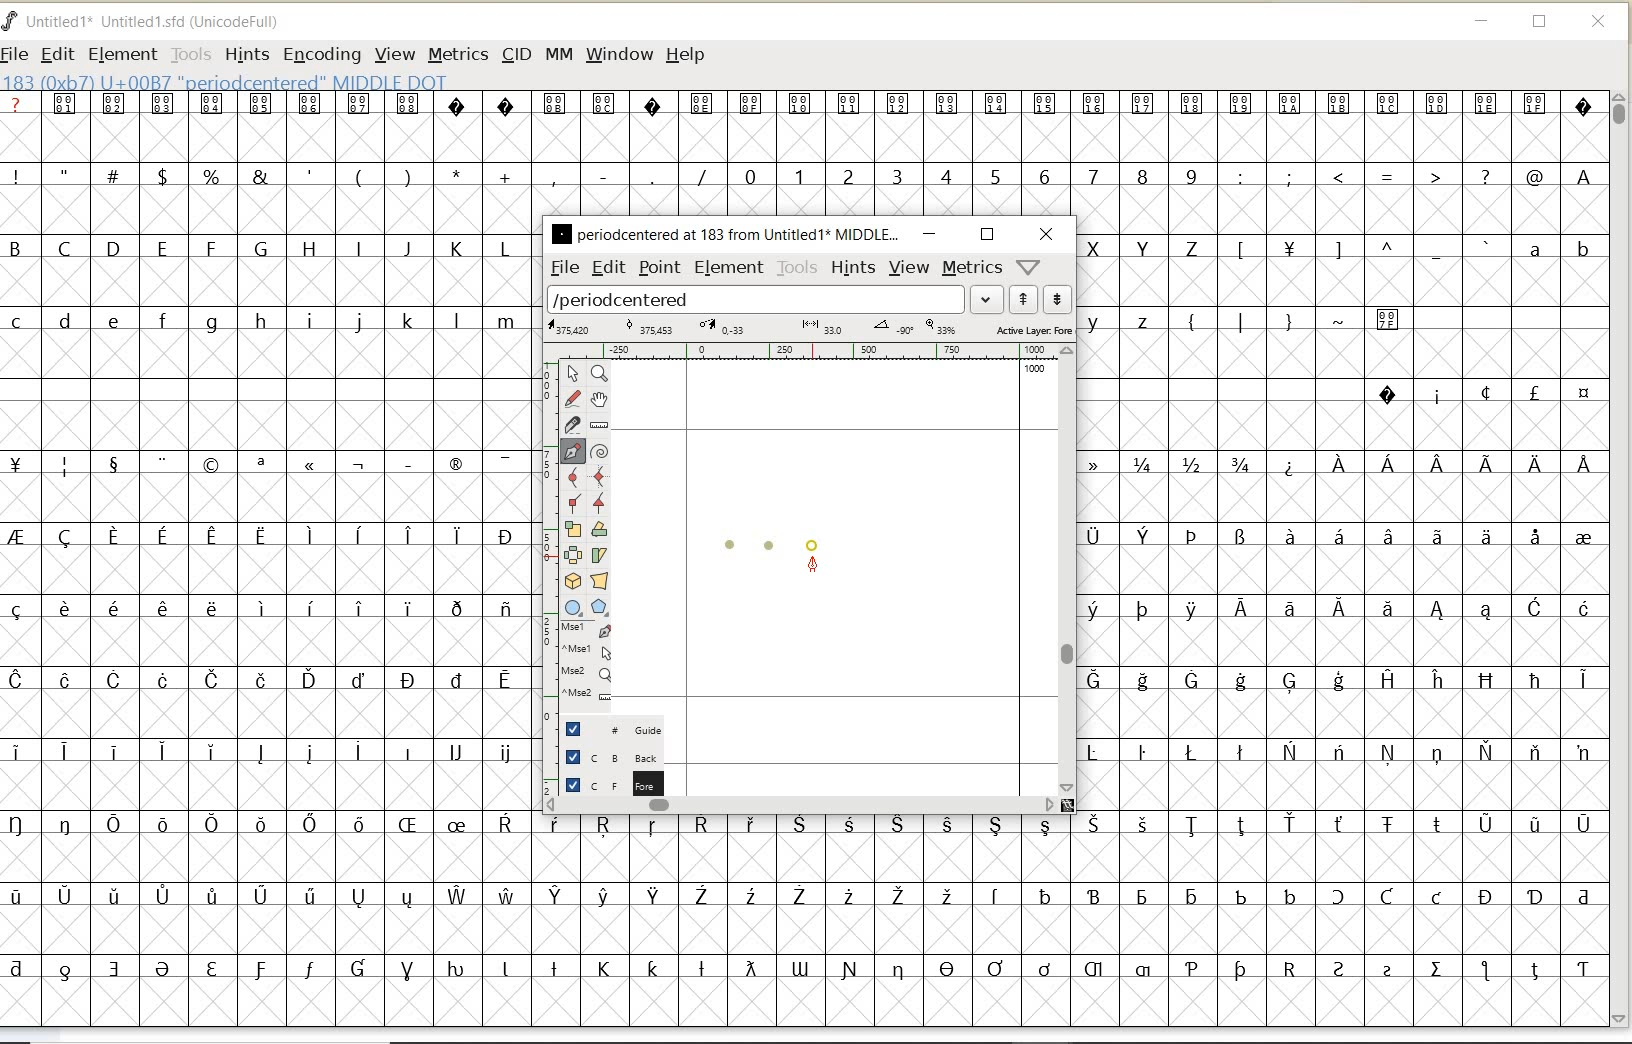  Describe the element at coordinates (587, 662) in the screenshot. I see `cursor events on the opened outline window` at that location.